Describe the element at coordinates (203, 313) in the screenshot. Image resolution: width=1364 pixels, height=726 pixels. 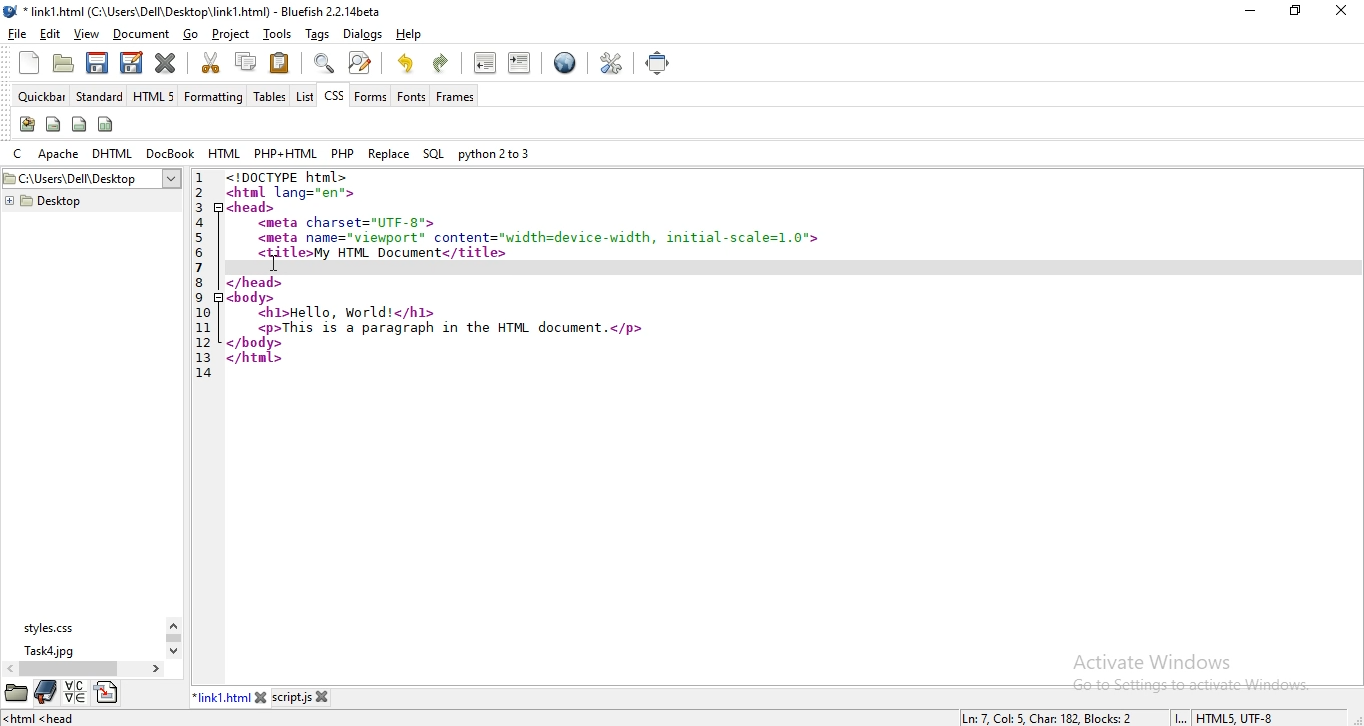
I see `10` at that location.